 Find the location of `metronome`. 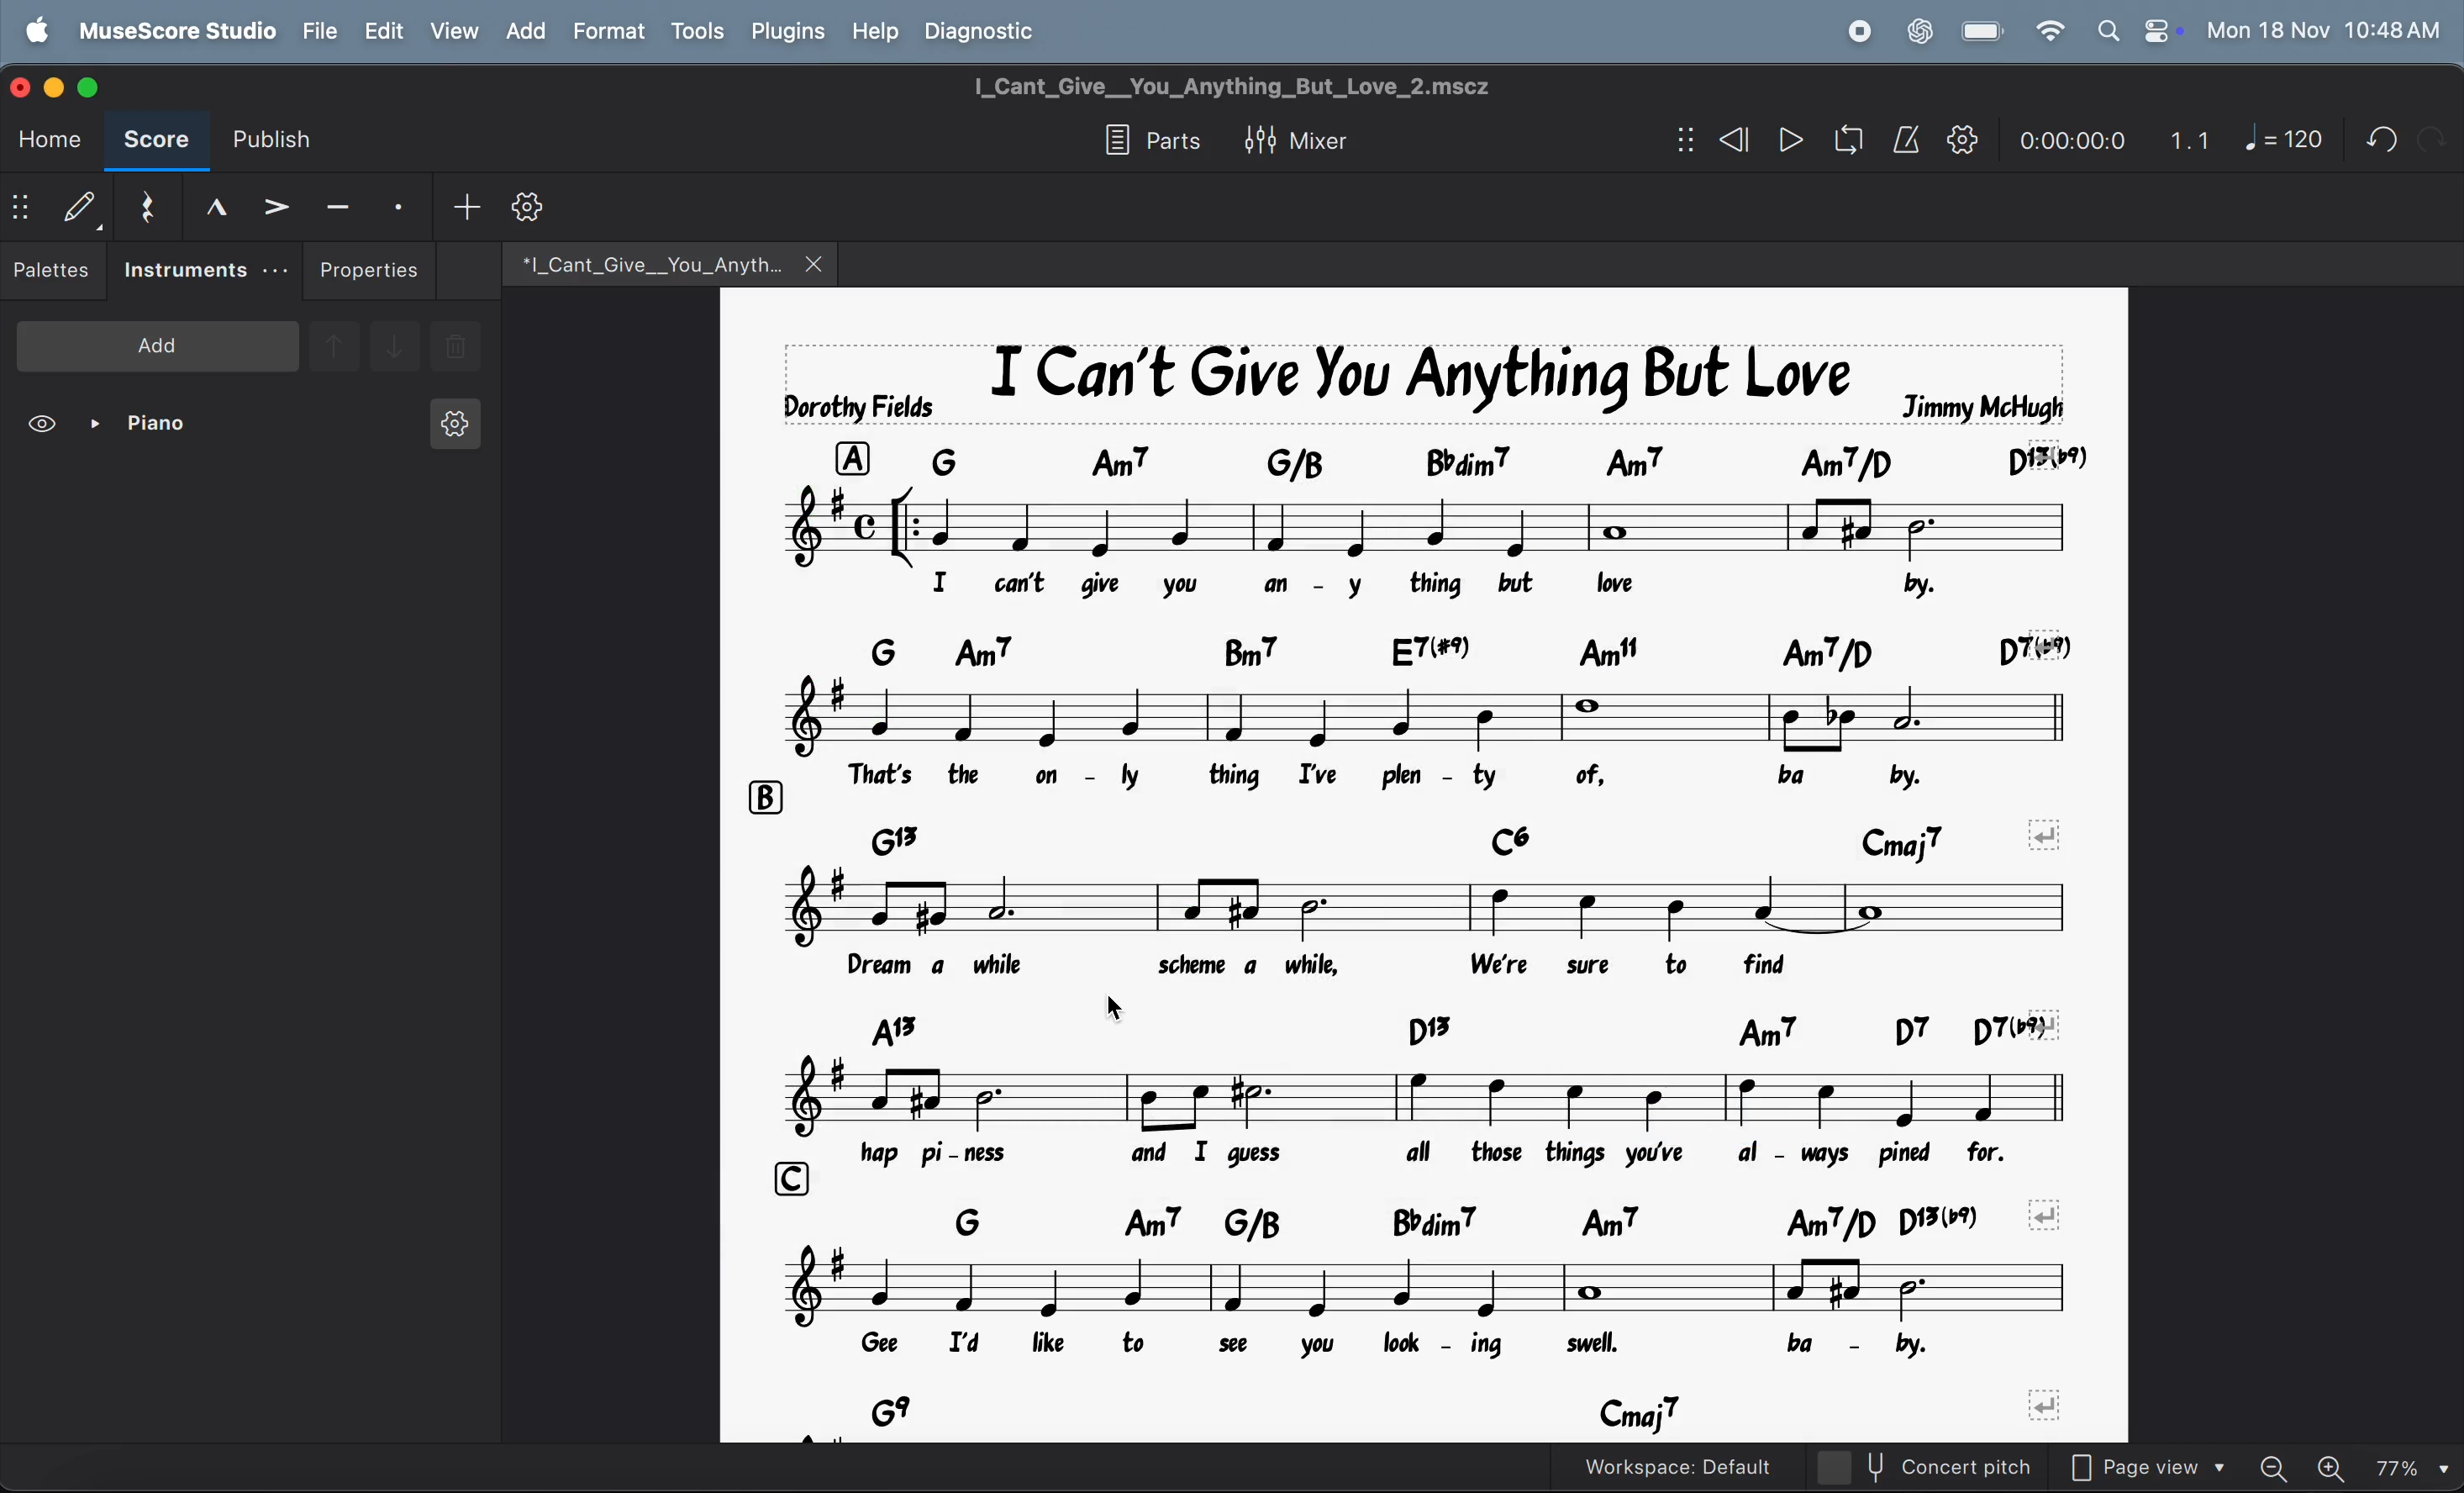

metronome is located at coordinates (1907, 140).